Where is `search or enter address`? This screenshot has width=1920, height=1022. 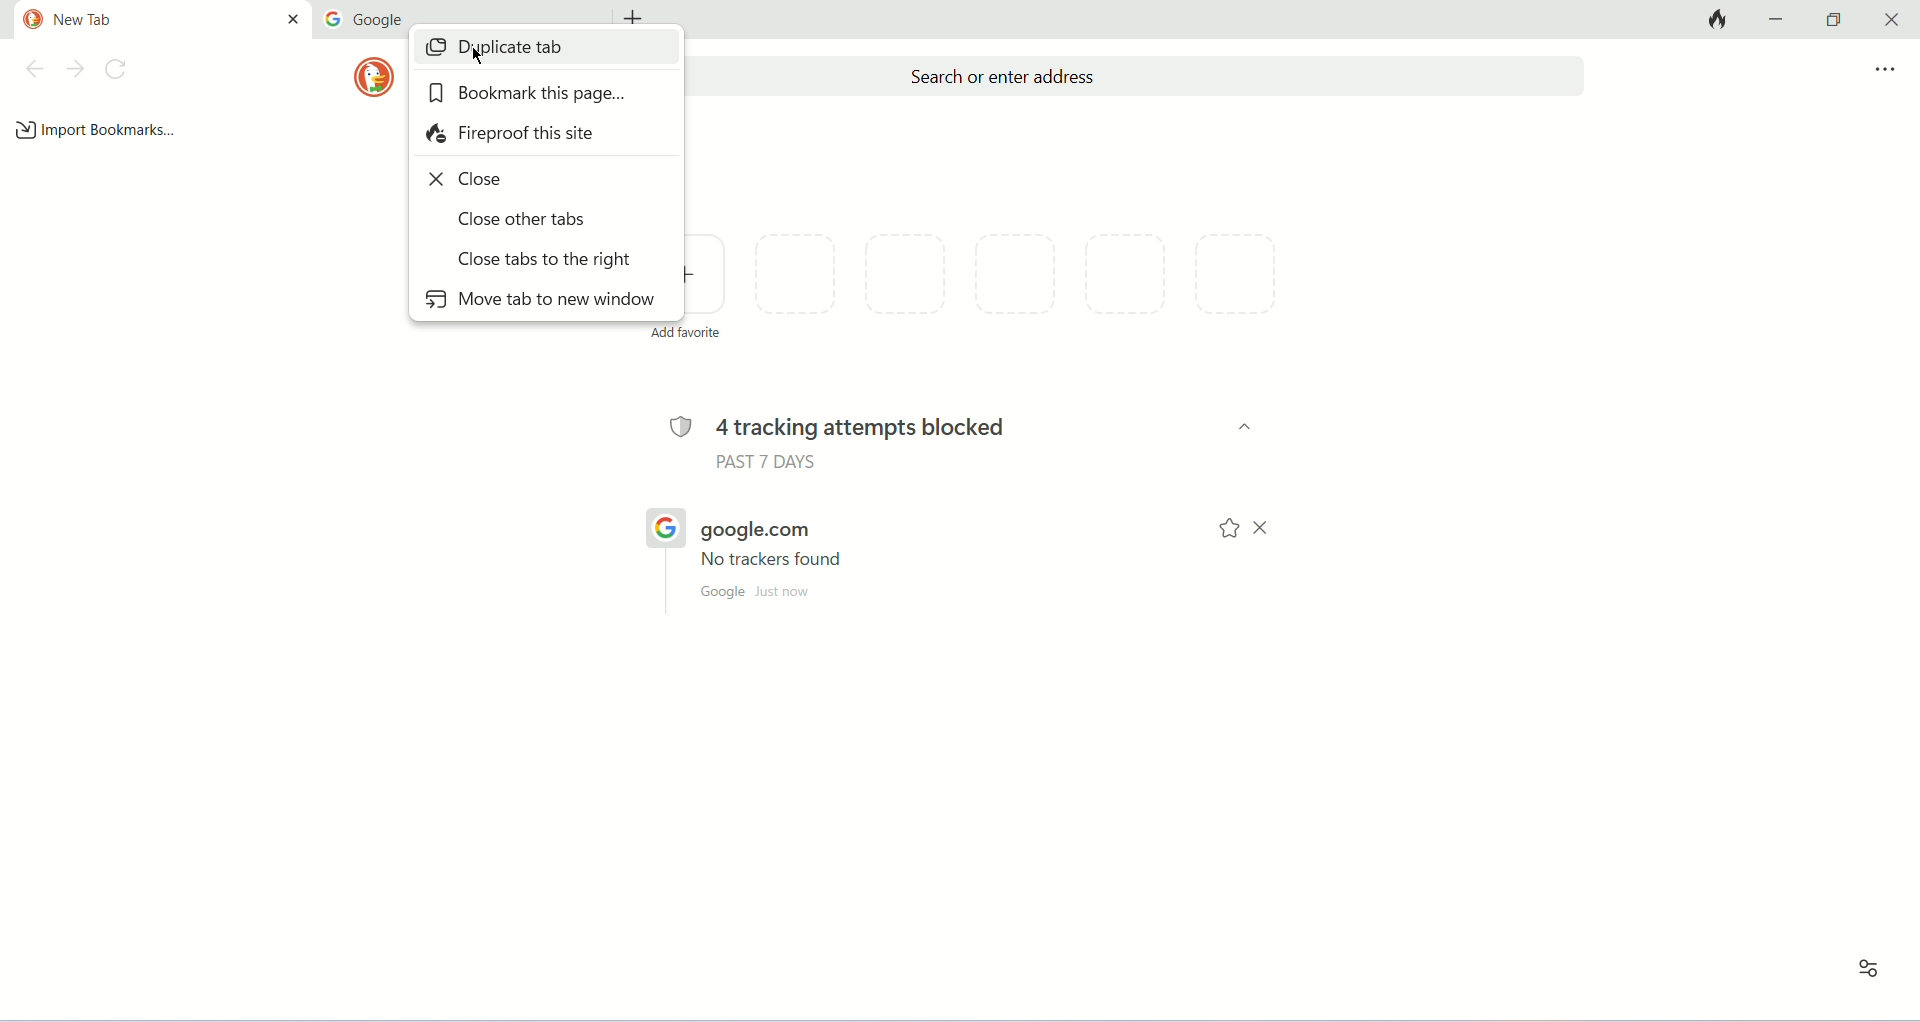 search or enter address is located at coordinates (1139, 76).